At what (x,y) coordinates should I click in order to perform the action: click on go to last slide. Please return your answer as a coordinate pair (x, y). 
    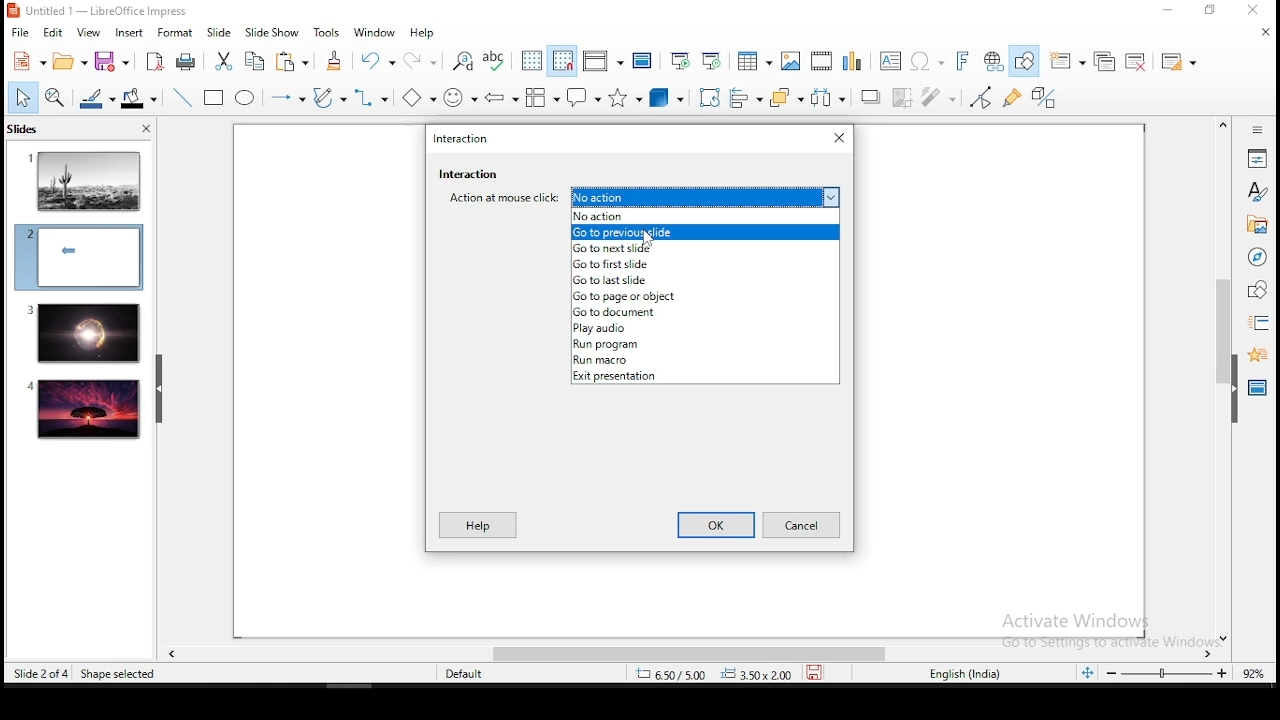
    Looking at the image, I should click on (705, 283).